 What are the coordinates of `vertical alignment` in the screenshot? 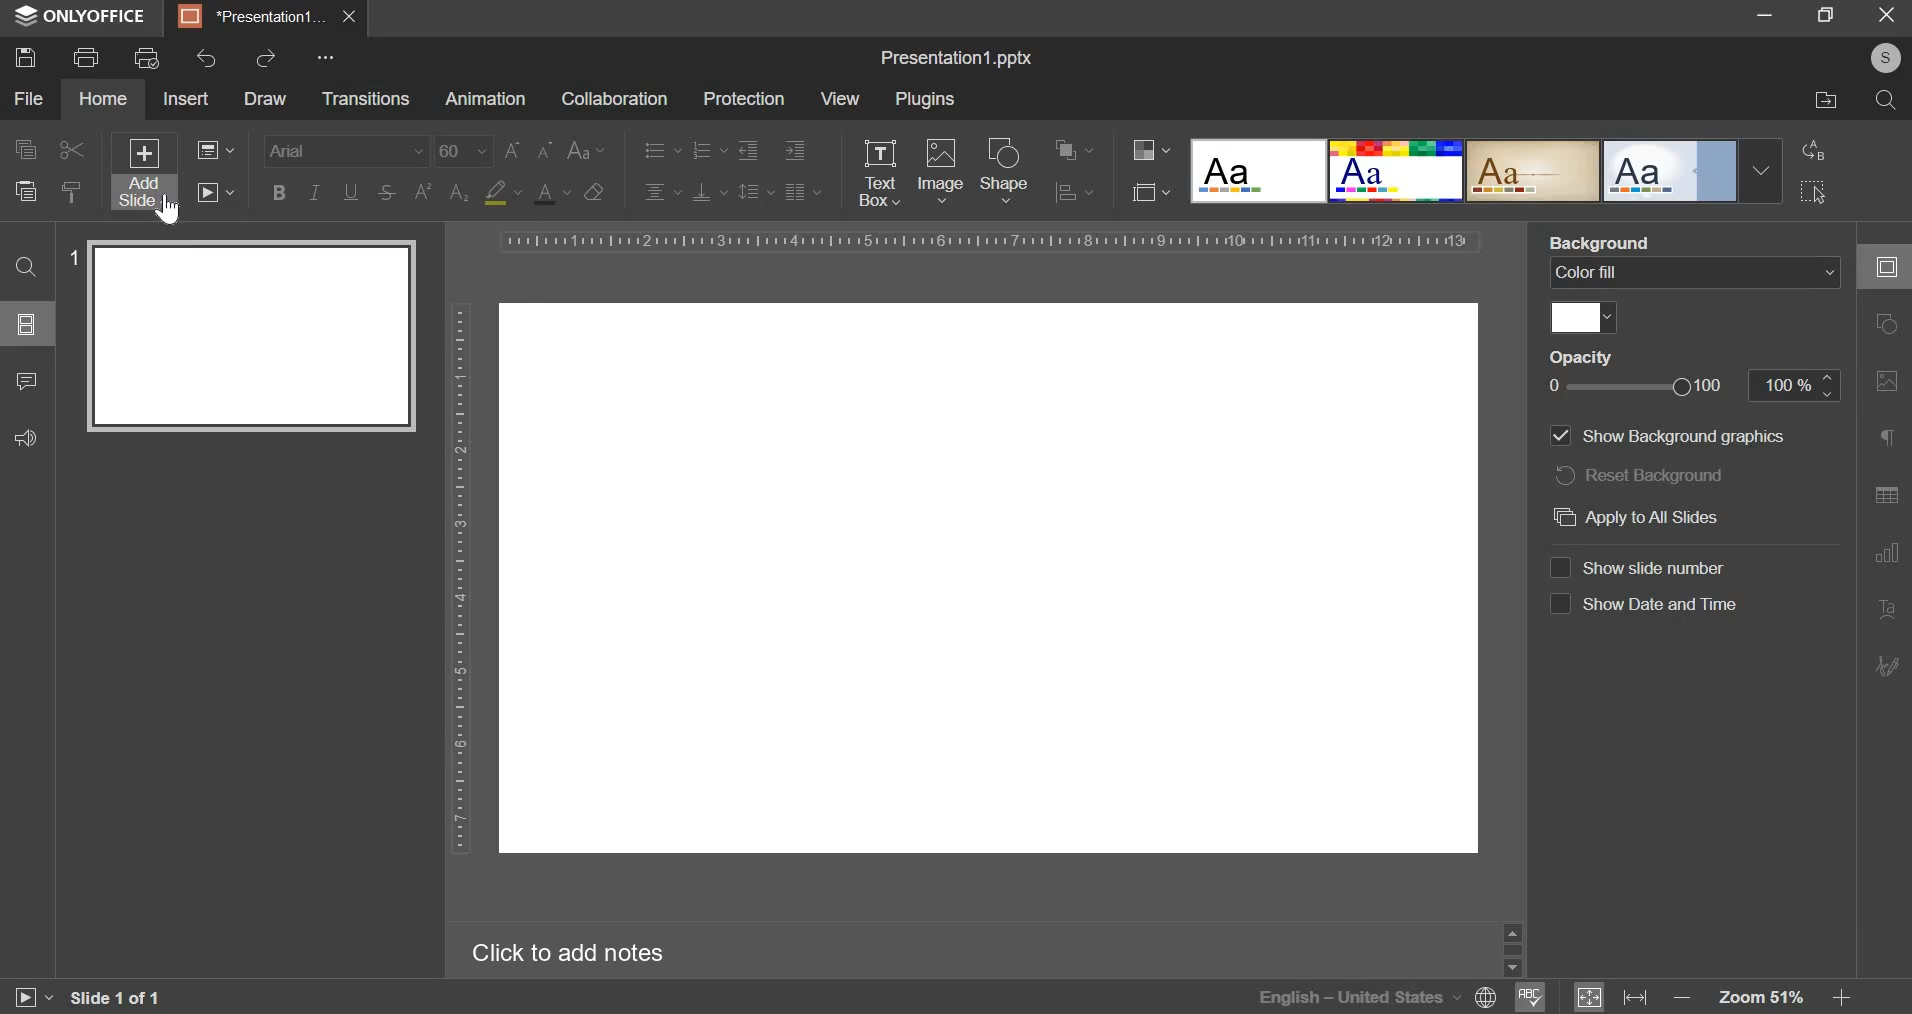 It's located at (711, 191).